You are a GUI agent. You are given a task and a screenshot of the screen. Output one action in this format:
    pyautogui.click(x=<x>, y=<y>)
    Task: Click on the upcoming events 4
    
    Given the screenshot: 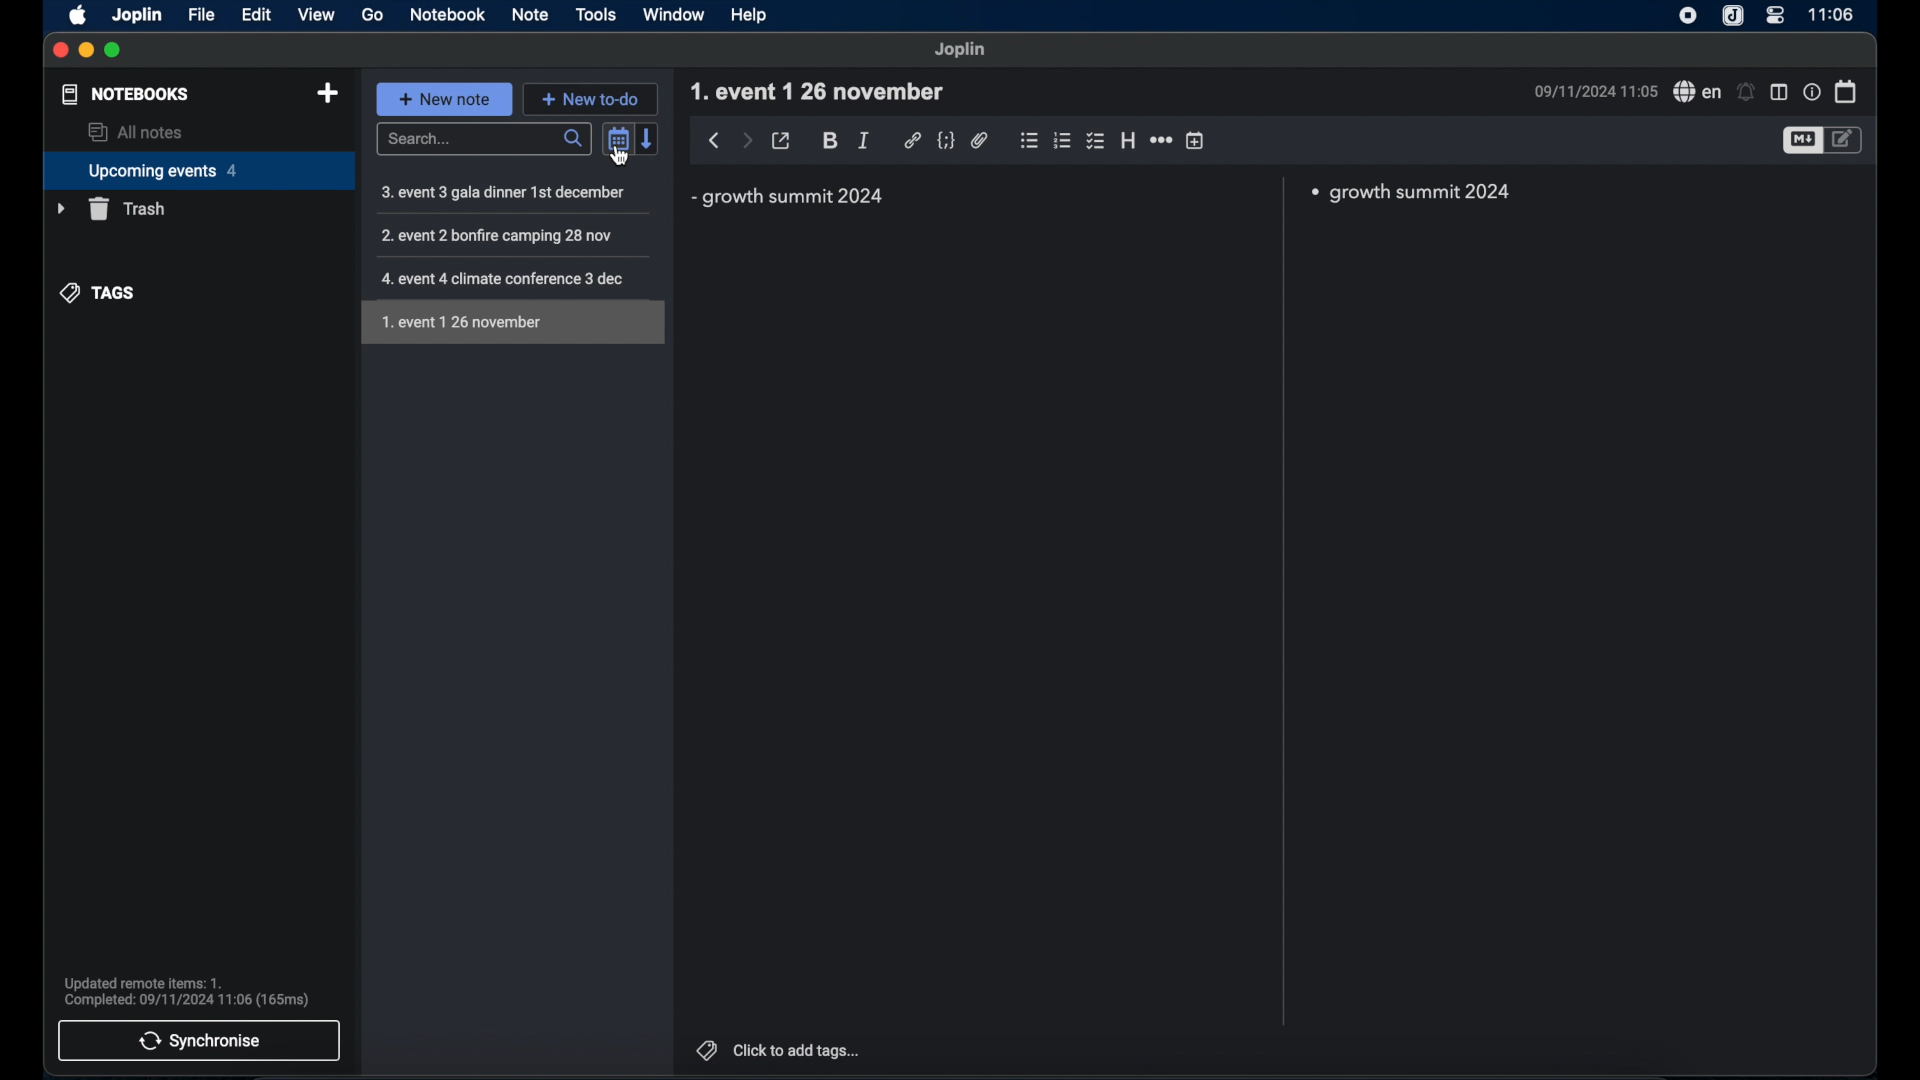 What is the action you would take?
    pyautogui.click(x=192, y=170)
    